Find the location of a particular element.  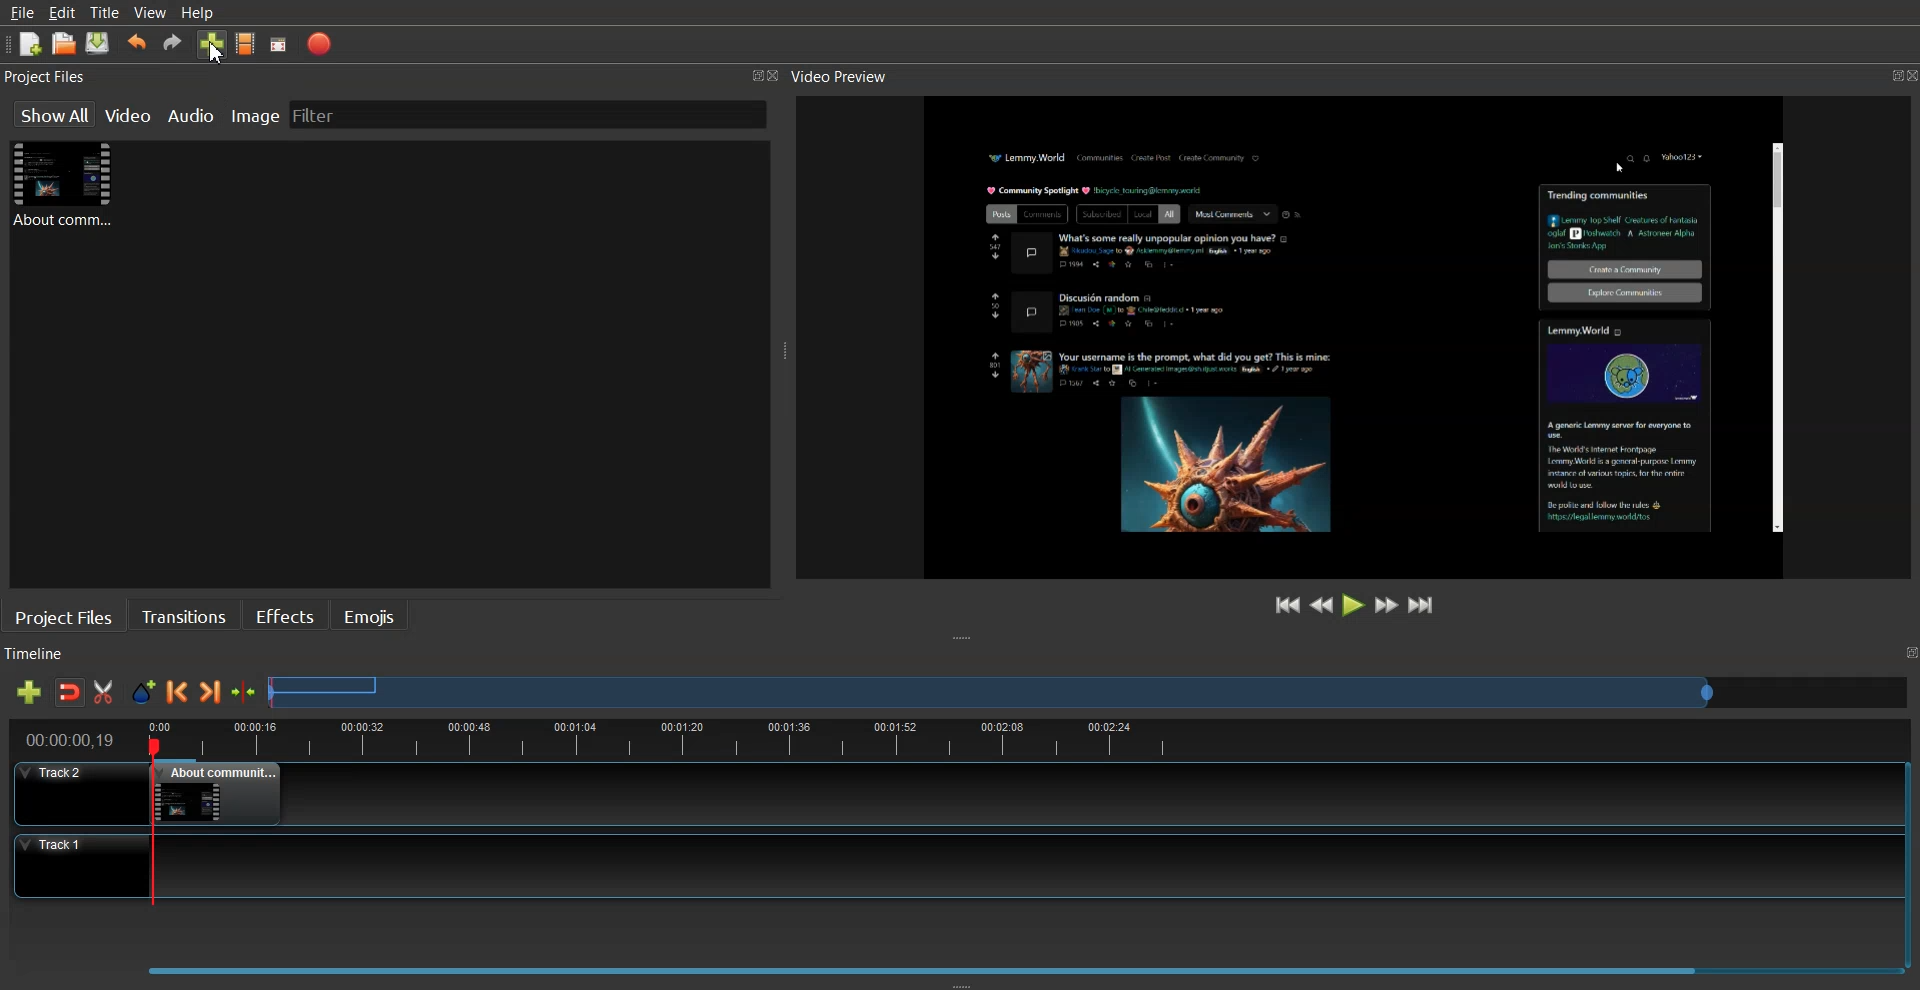

Full screen is located at coordinates (279, 45).